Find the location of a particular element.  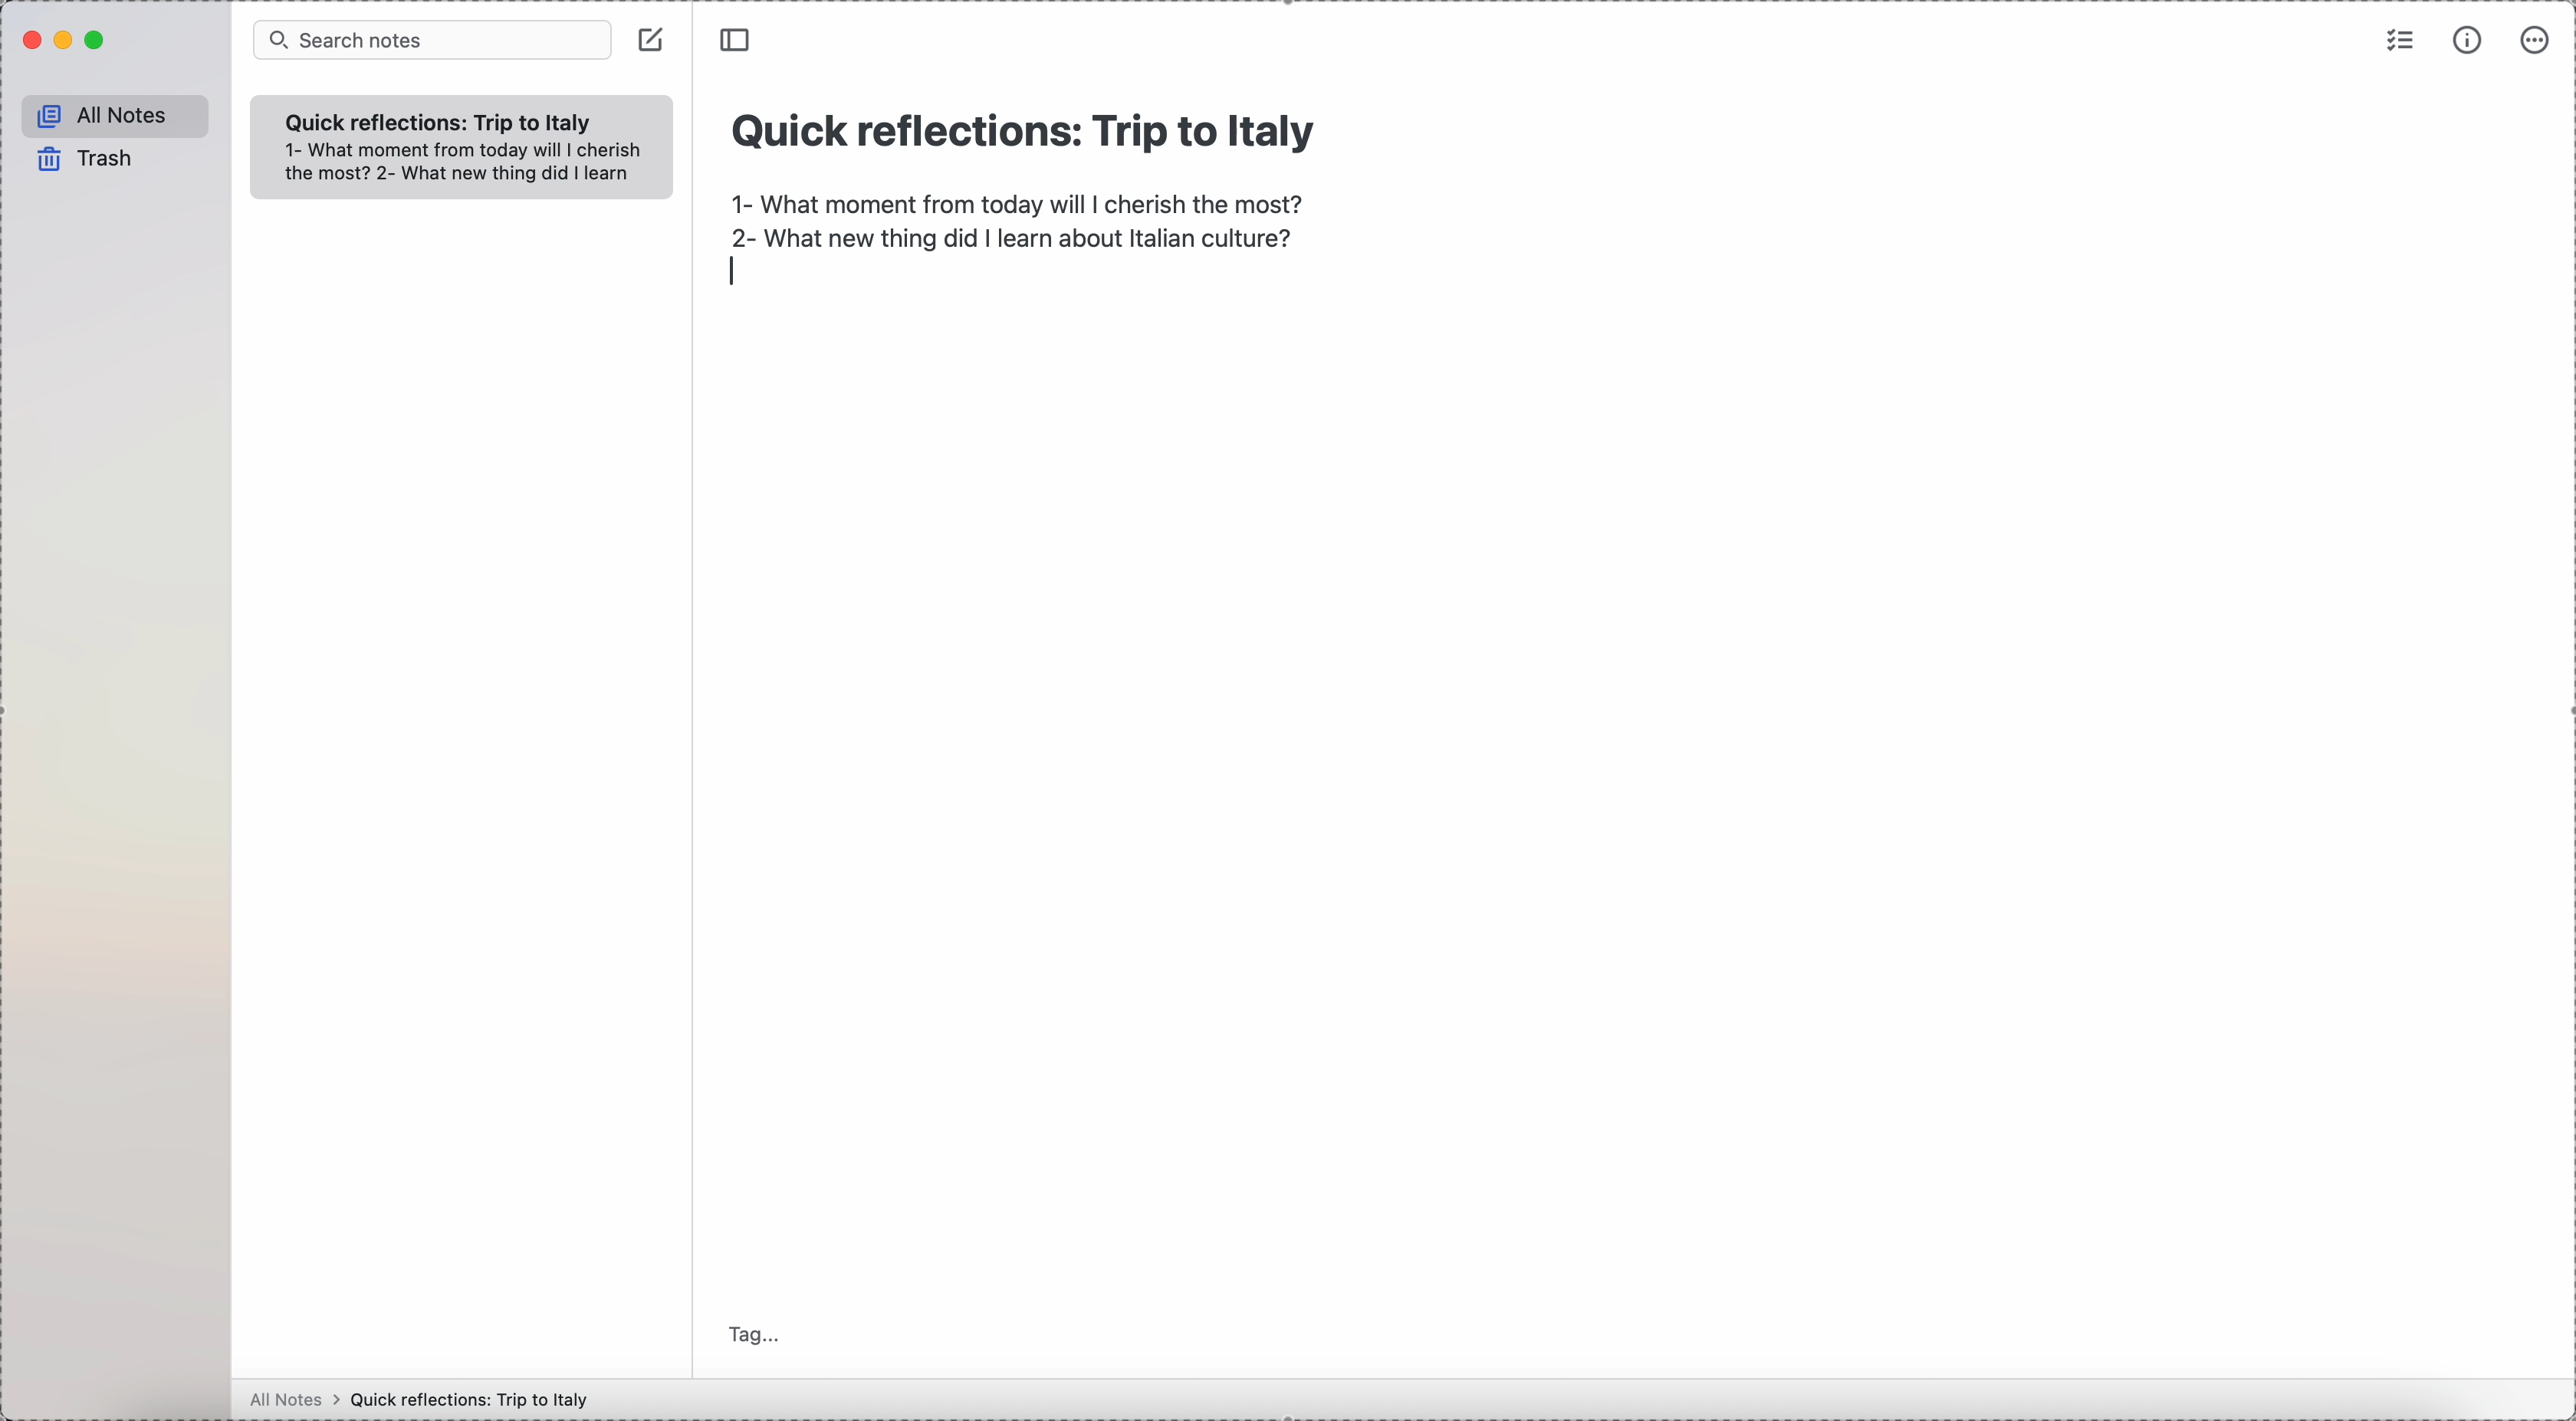

trash is located at coordinates (82, 160).